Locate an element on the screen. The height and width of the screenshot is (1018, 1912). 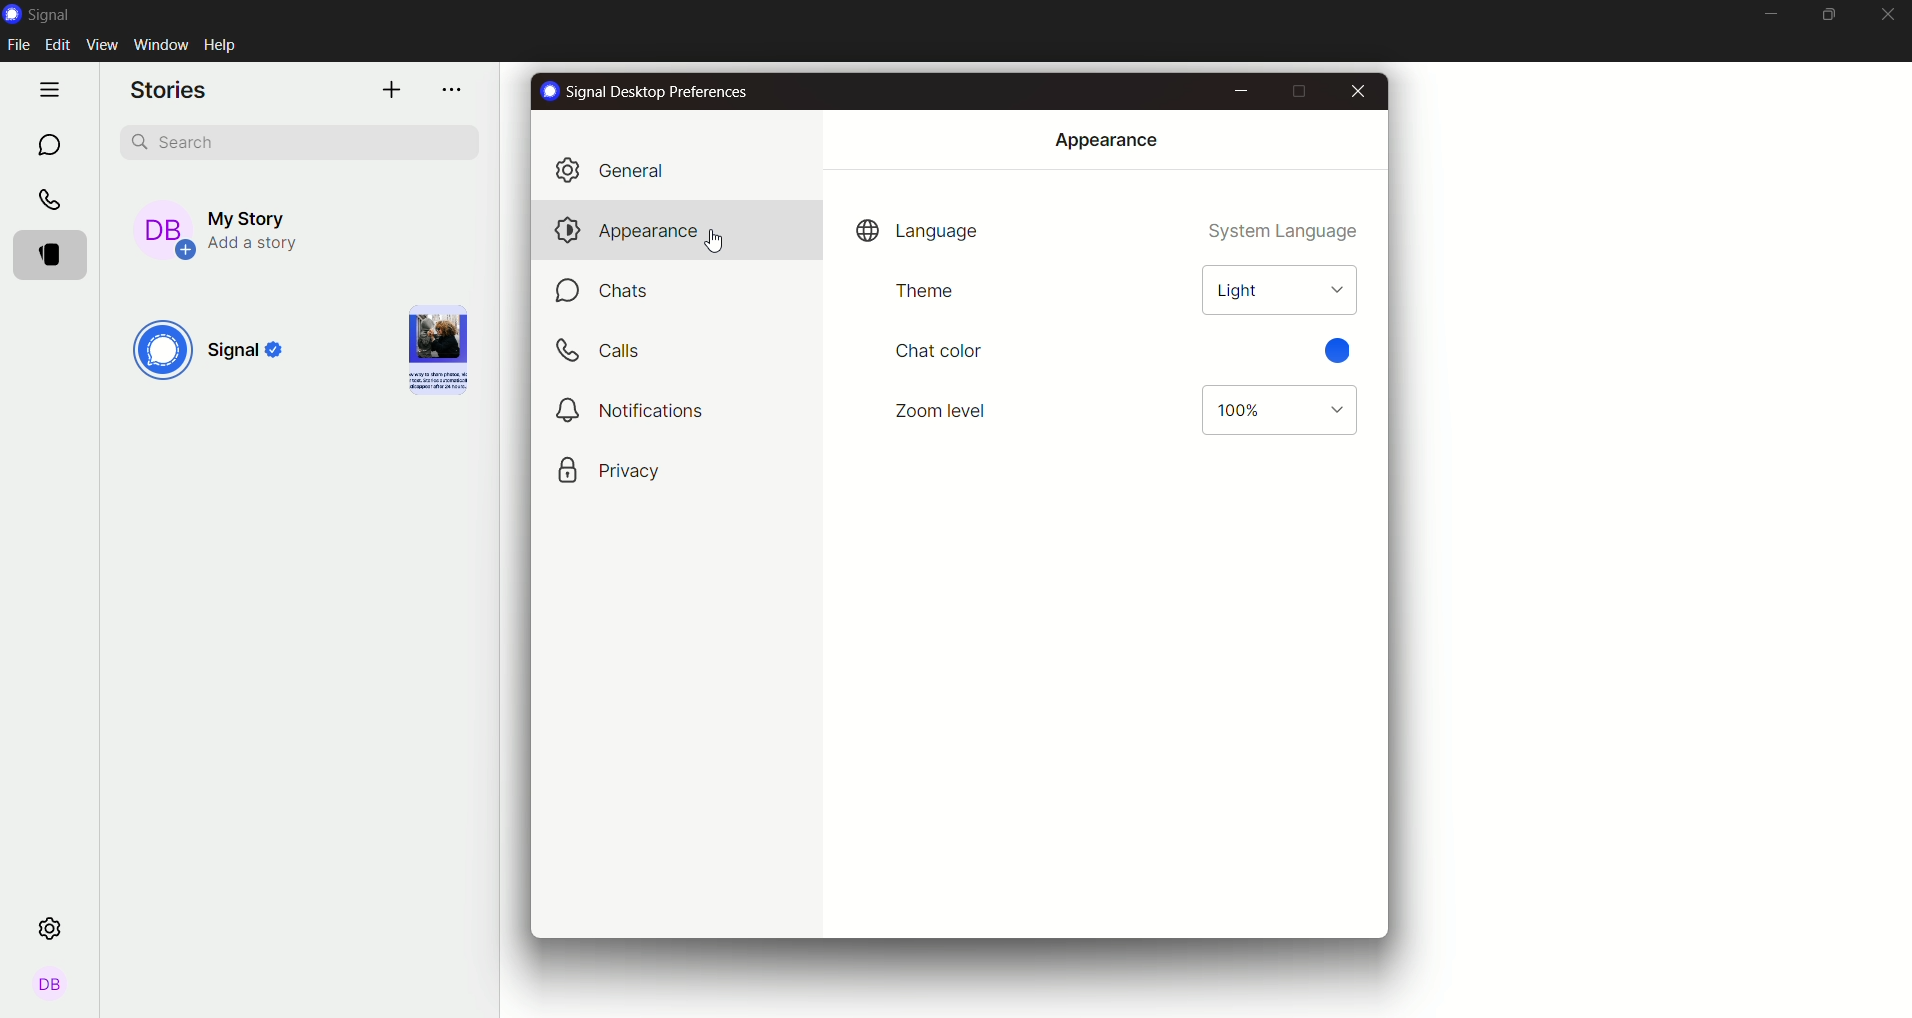
close is located at coordinates (1887, 17).